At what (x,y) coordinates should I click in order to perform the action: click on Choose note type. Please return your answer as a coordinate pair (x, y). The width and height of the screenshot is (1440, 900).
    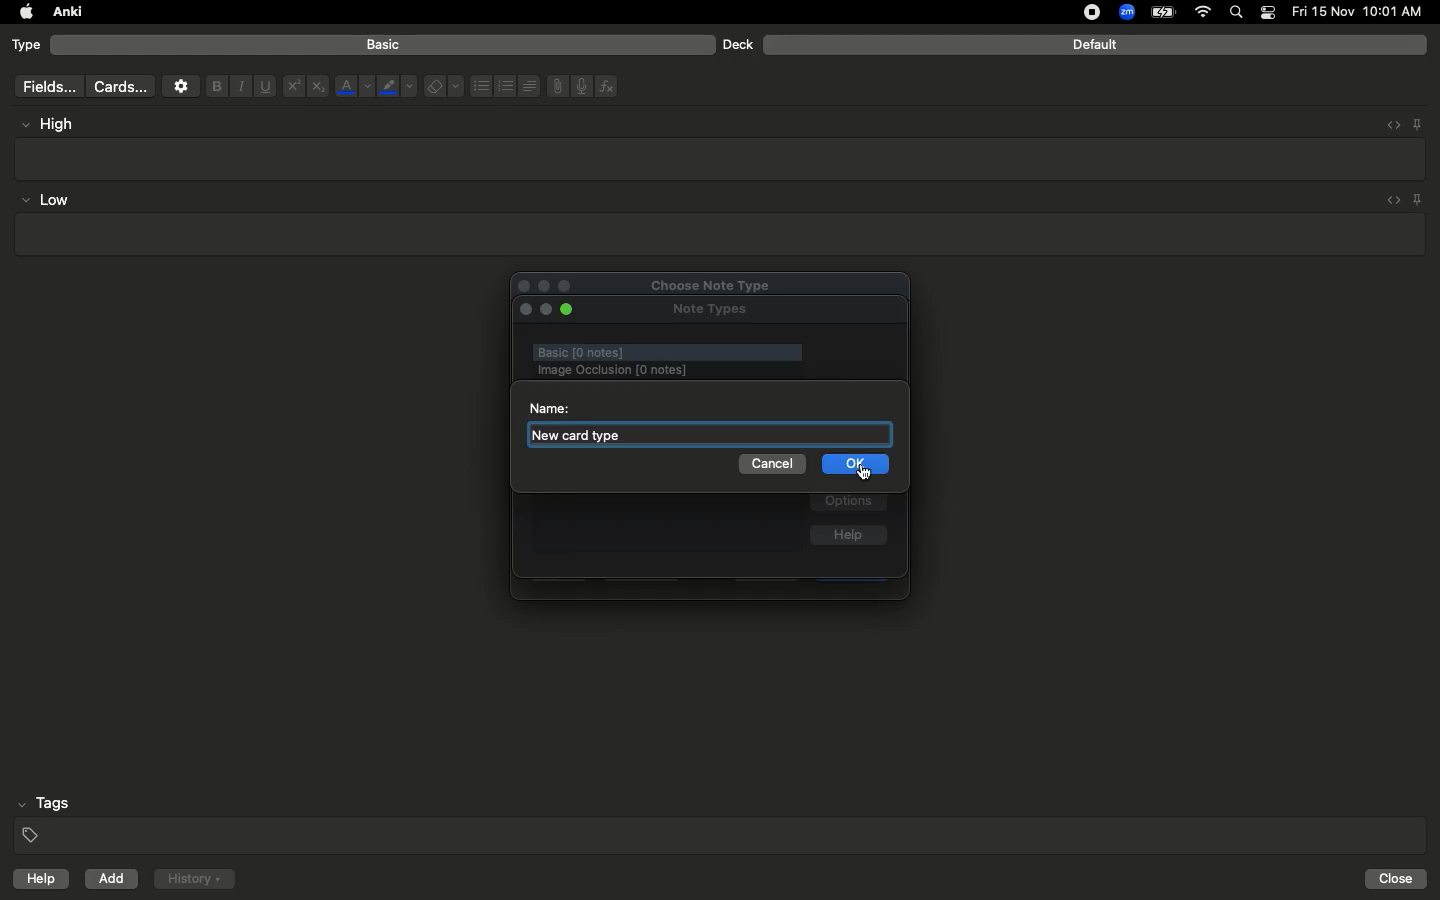
    Looking at the image, I should click on (689, 282).